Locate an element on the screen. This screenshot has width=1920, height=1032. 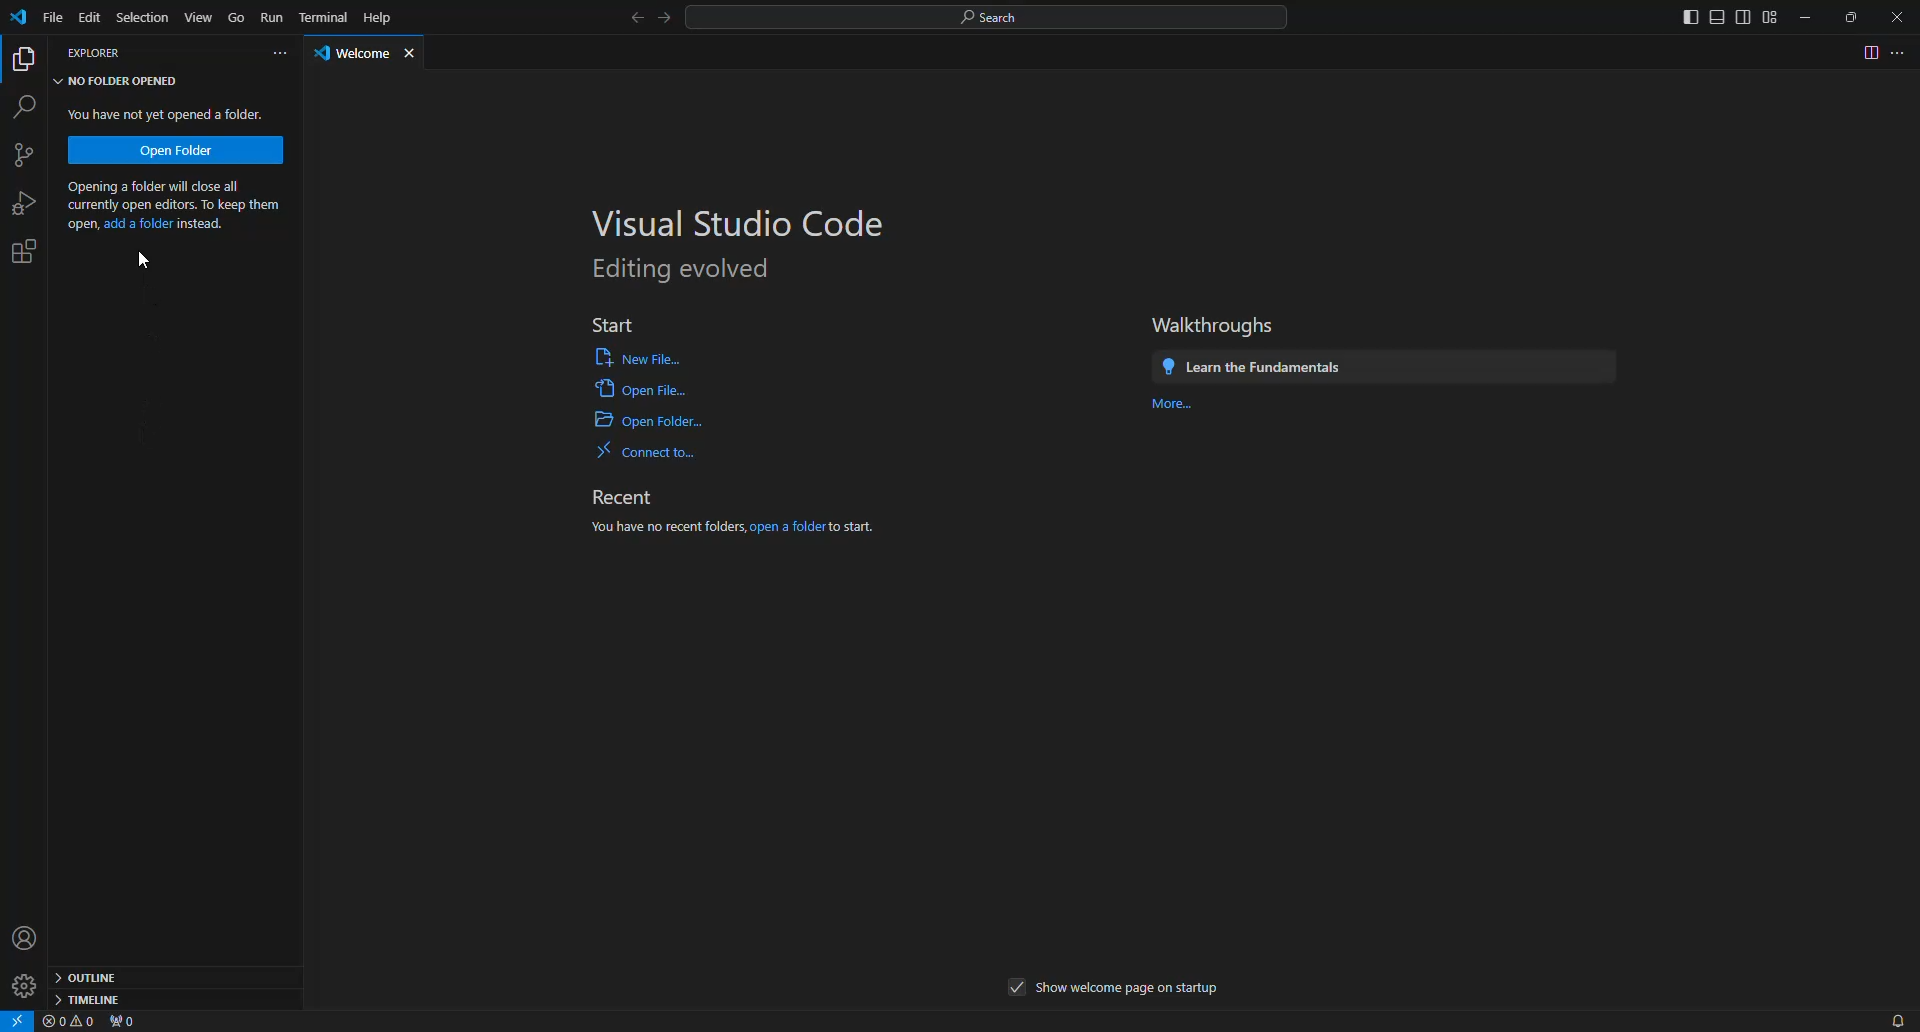
explorer is located at coordinates (26, 59).